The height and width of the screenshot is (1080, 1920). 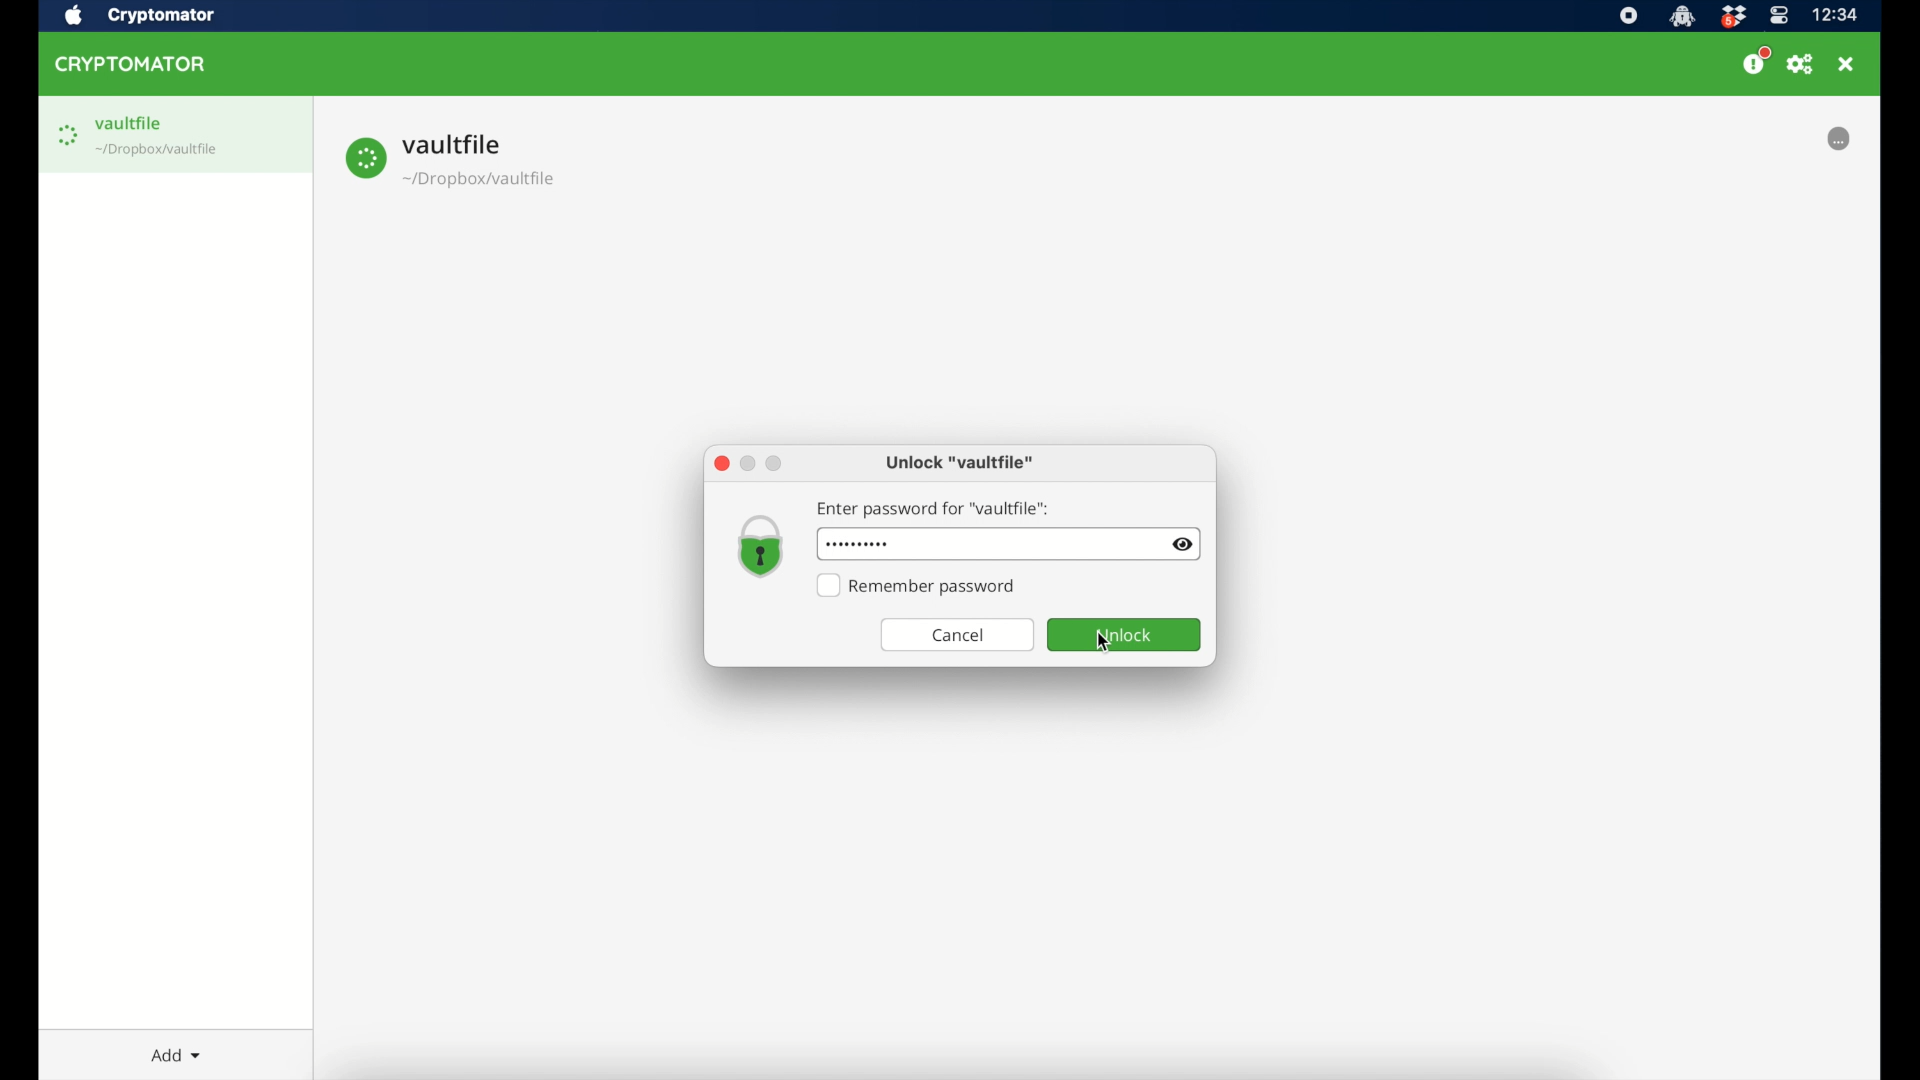 What do you see at coordinates (720, 465) in the screenshot?
I see `close` at bounding box center [720, 465].